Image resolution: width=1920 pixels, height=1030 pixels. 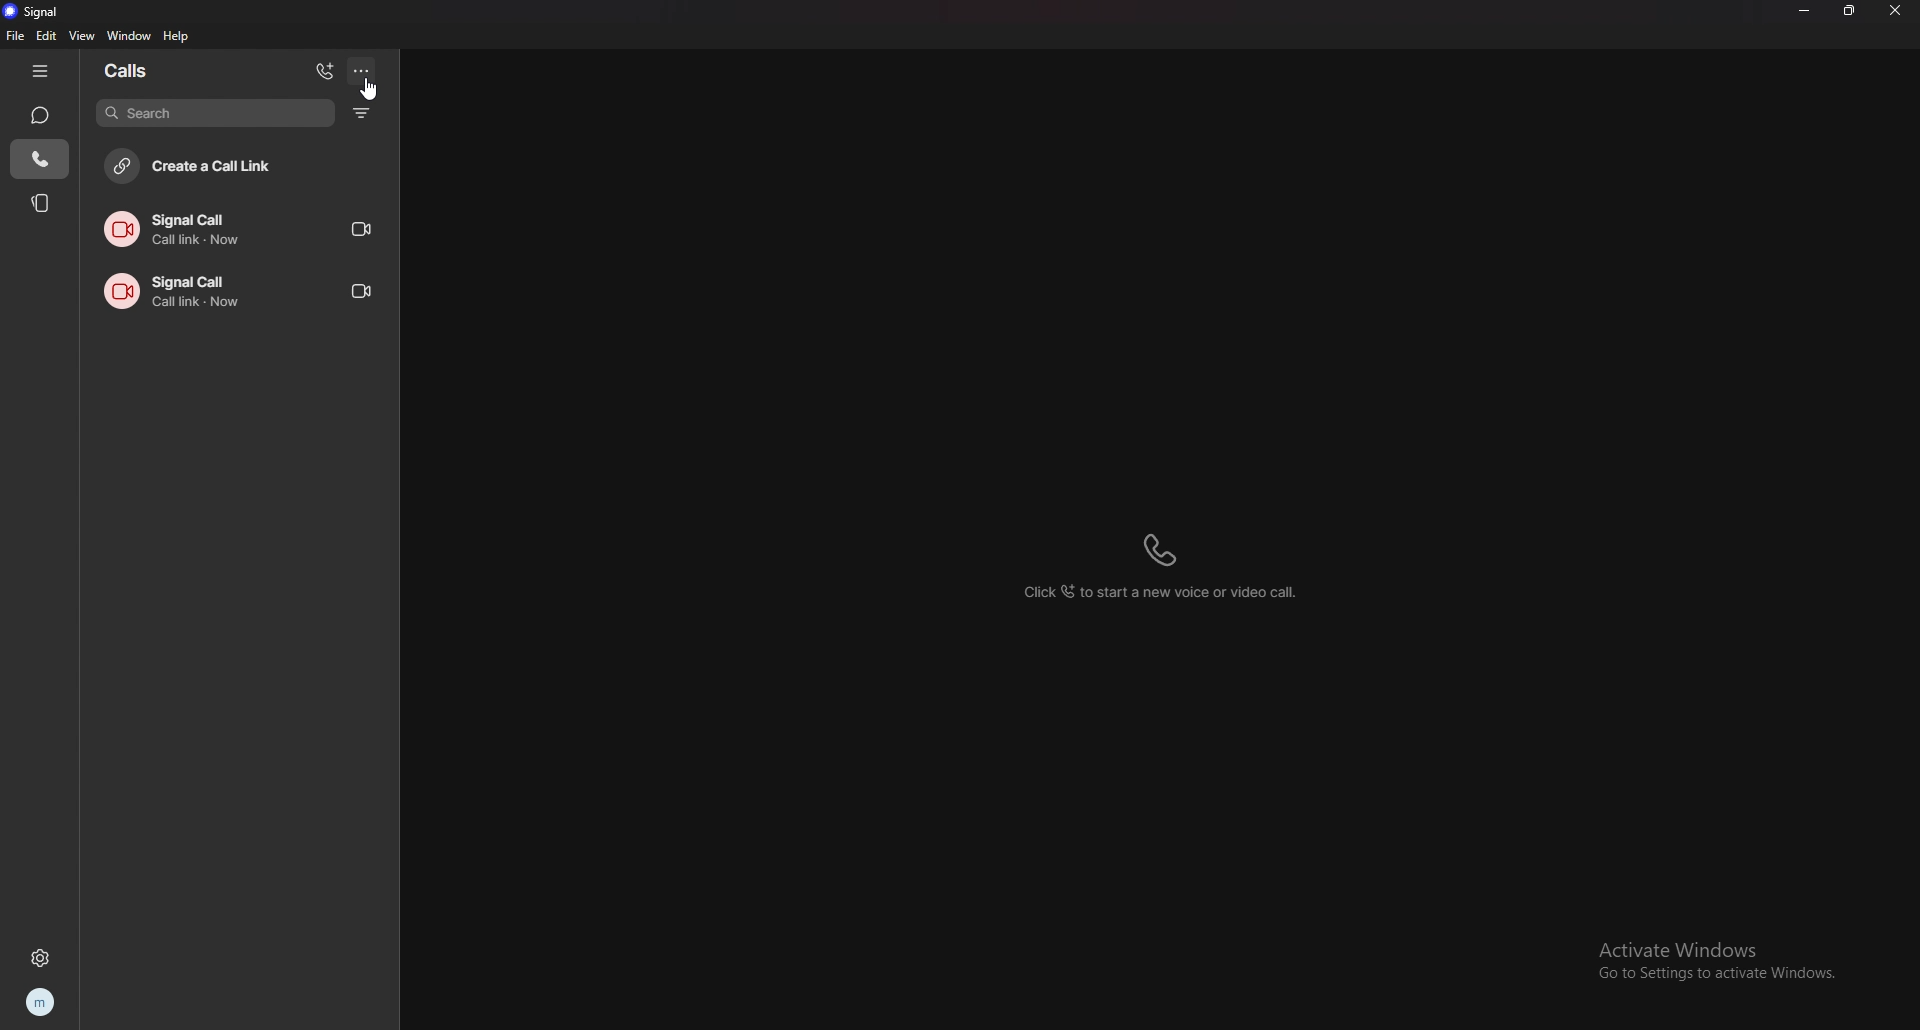 I want to click on view, so click(x=84, y=35).